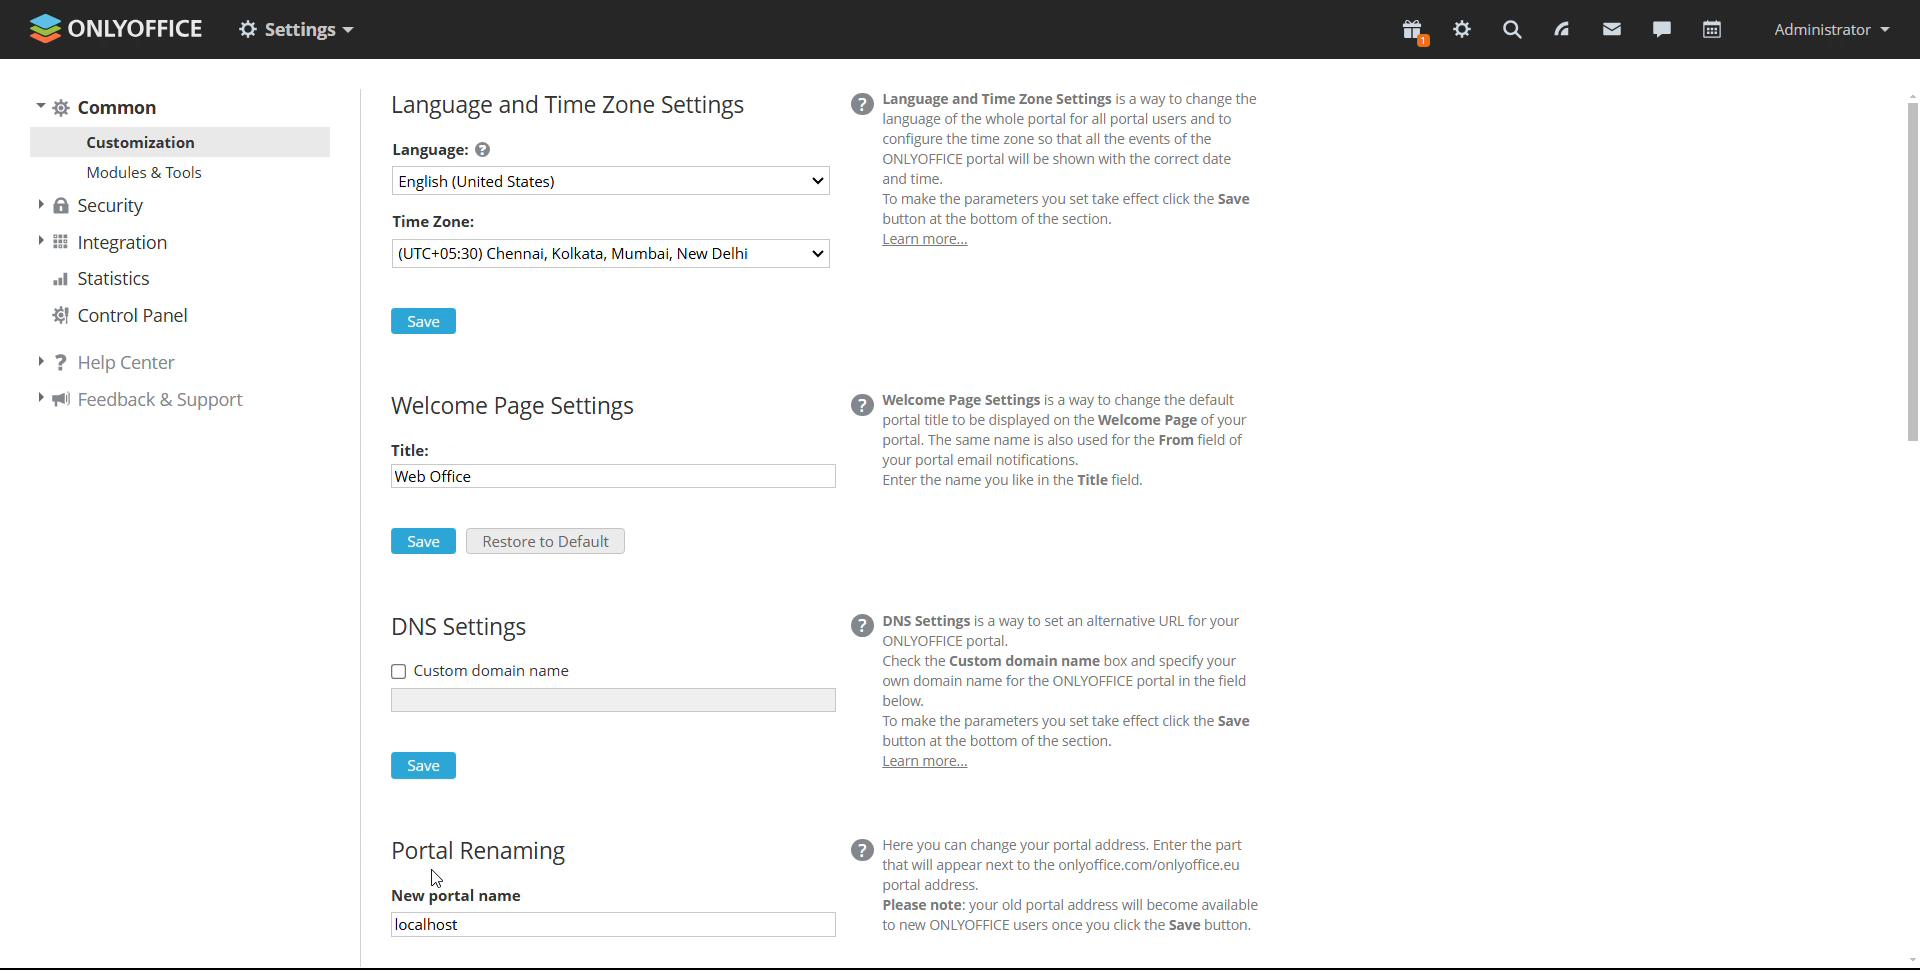 The image size is (1920, 970). What do you see at coordinates (566, 106) in the screenshot?
I see `language and timezone settings` at bounding box center [566, 106].